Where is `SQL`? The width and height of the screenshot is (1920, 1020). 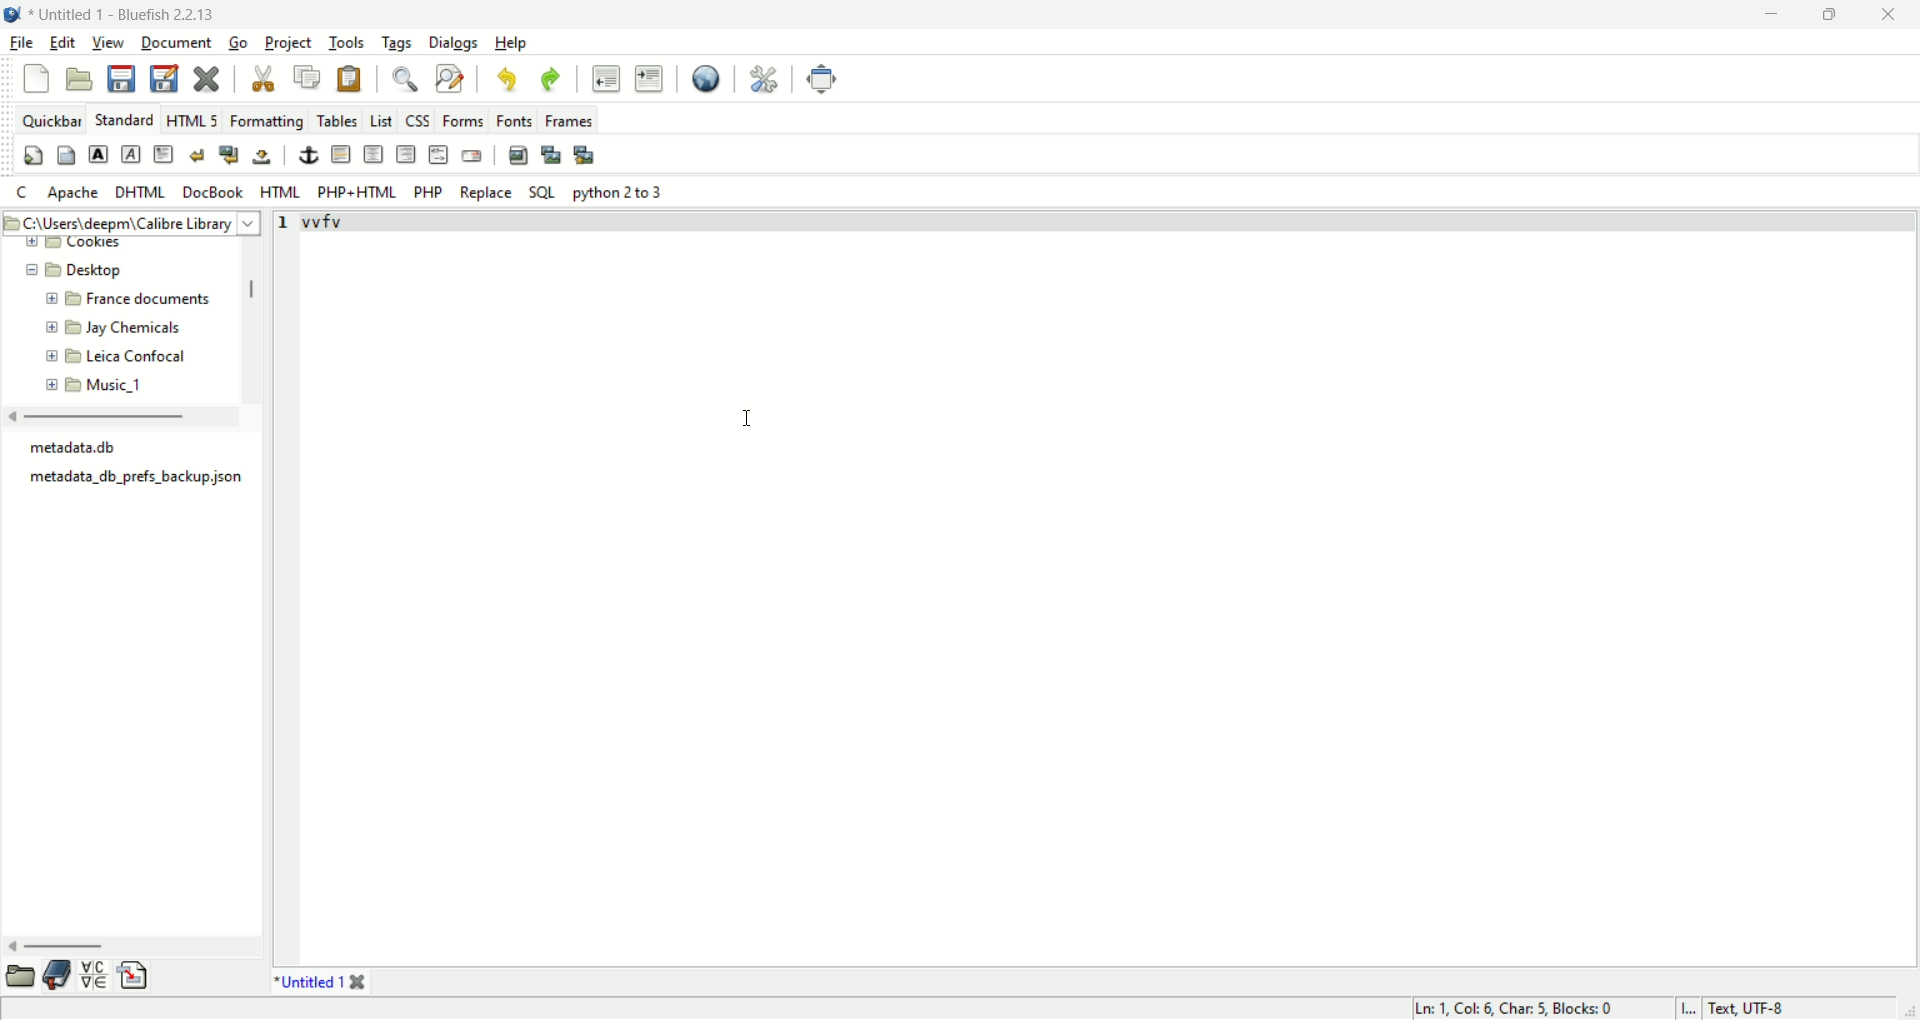 SQL is located at coordinates (542, 192).